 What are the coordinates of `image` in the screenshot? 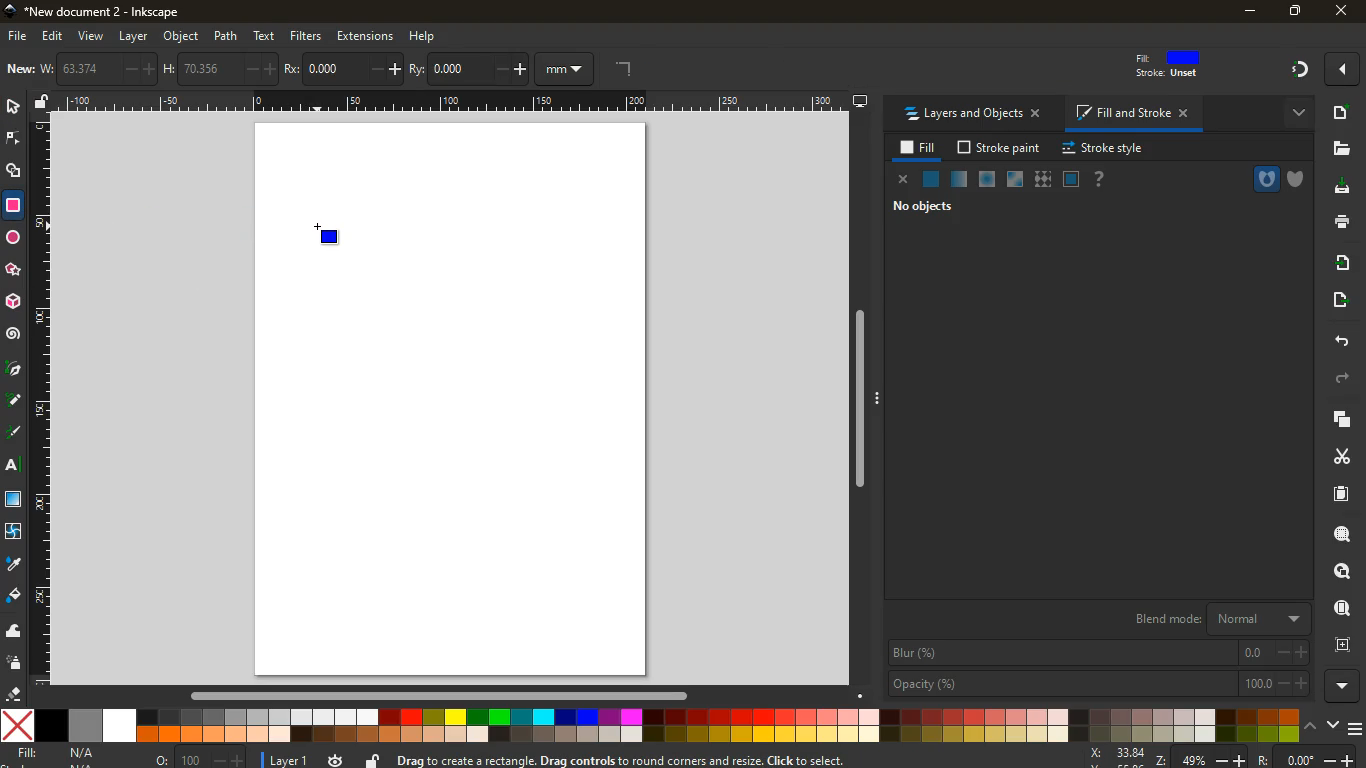 It's located at (455, 403).